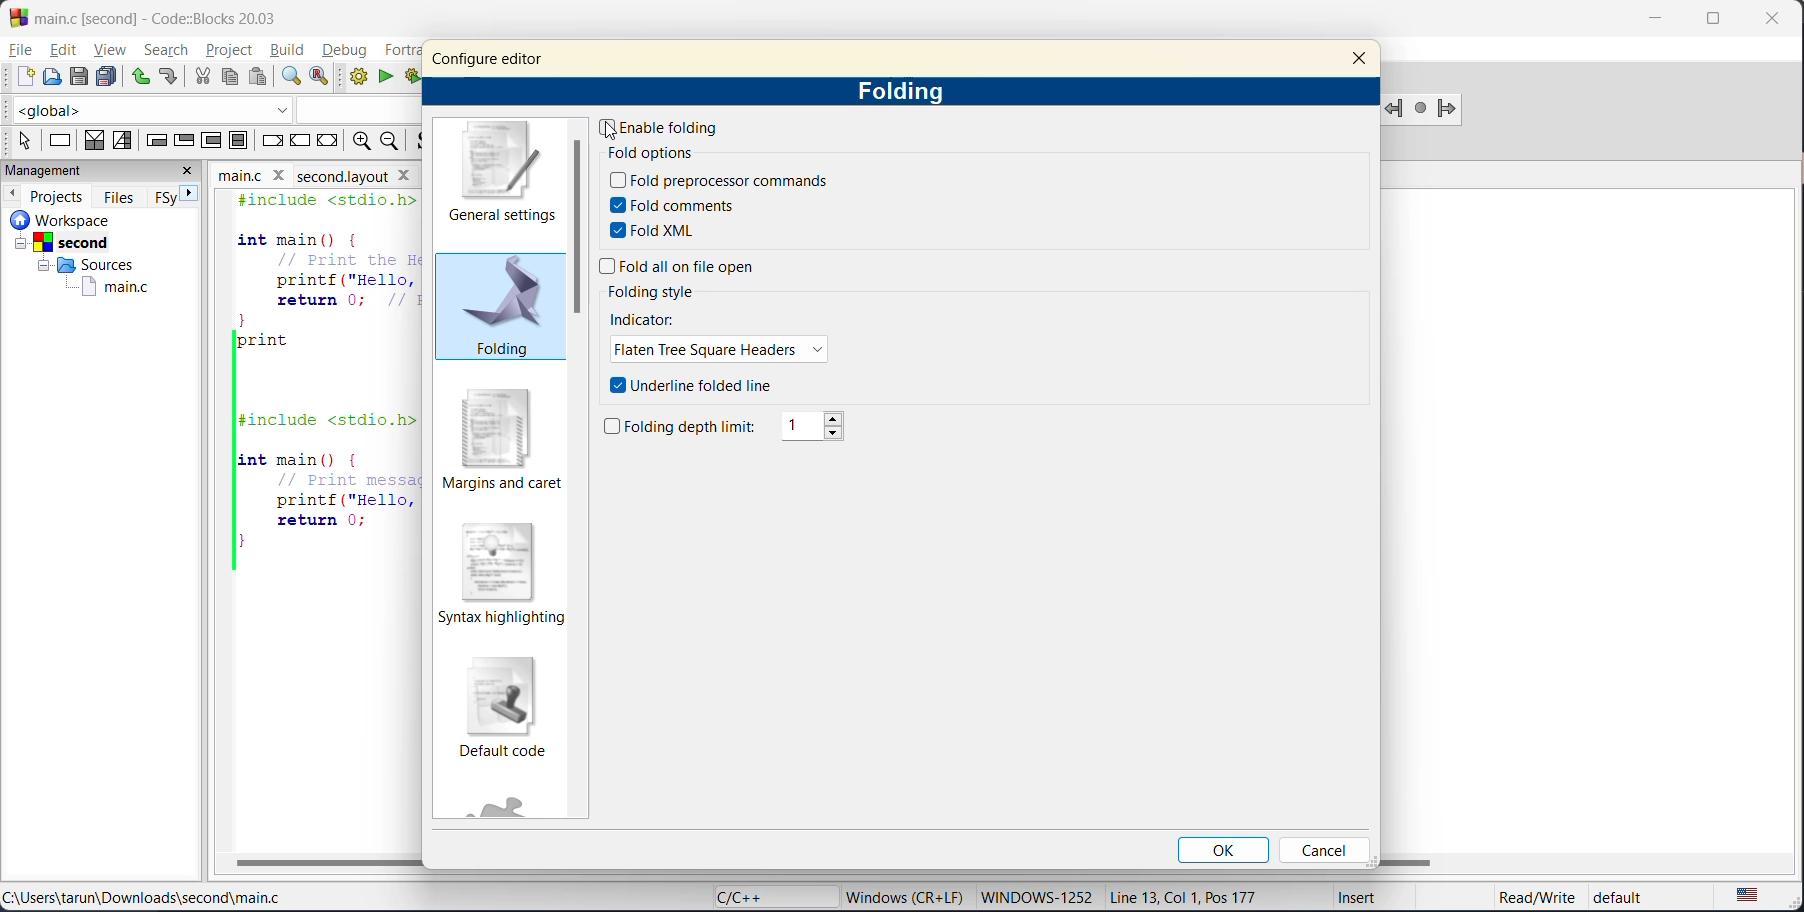  I want to click on block instruction, so click(239, 141).